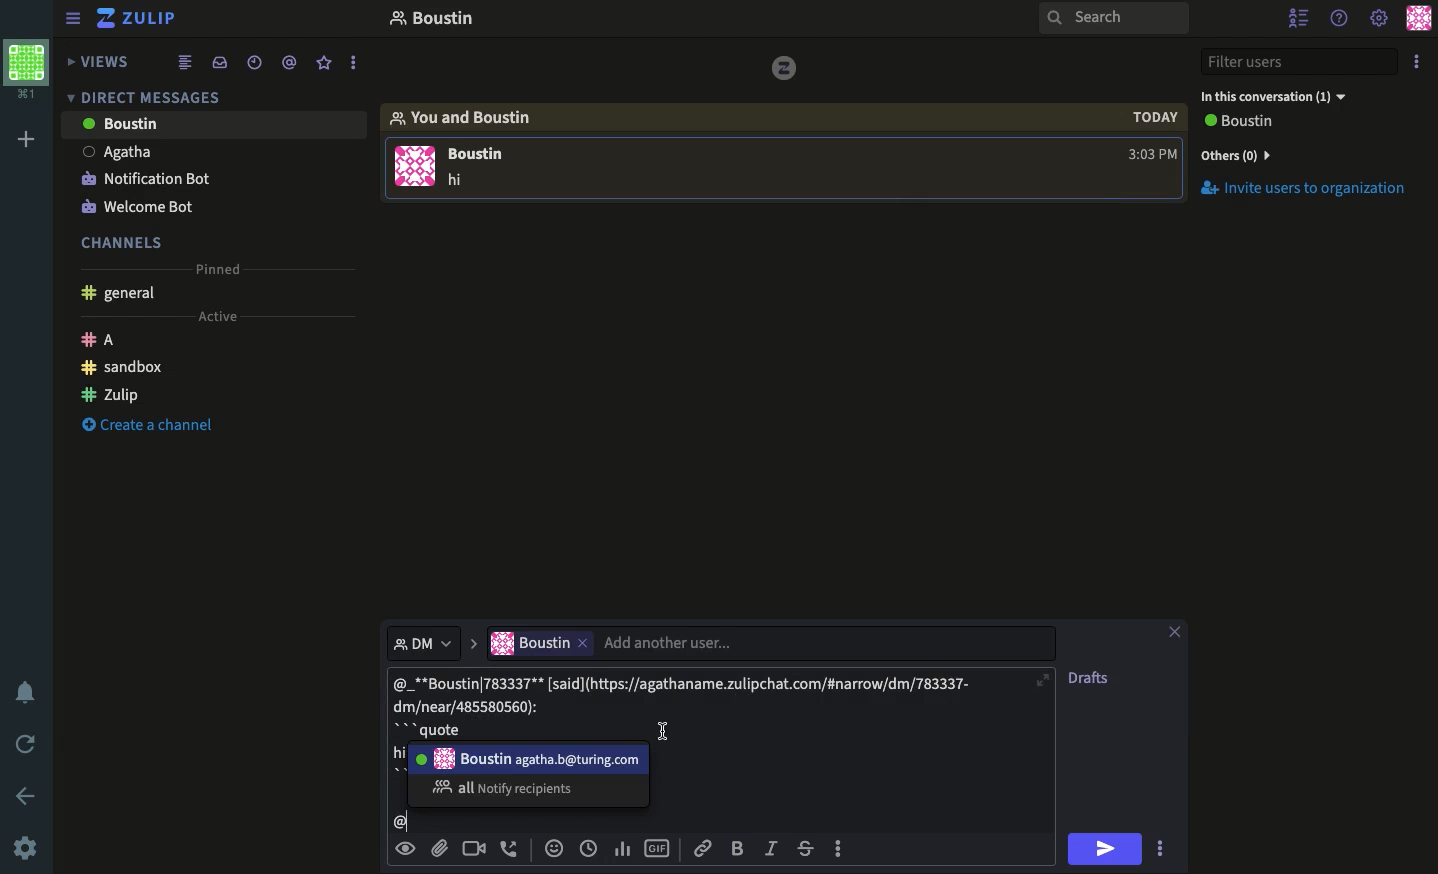  Describe the element at coordinates (662, 730) in the screenshot. I see `Mouse Cursor` at that location.